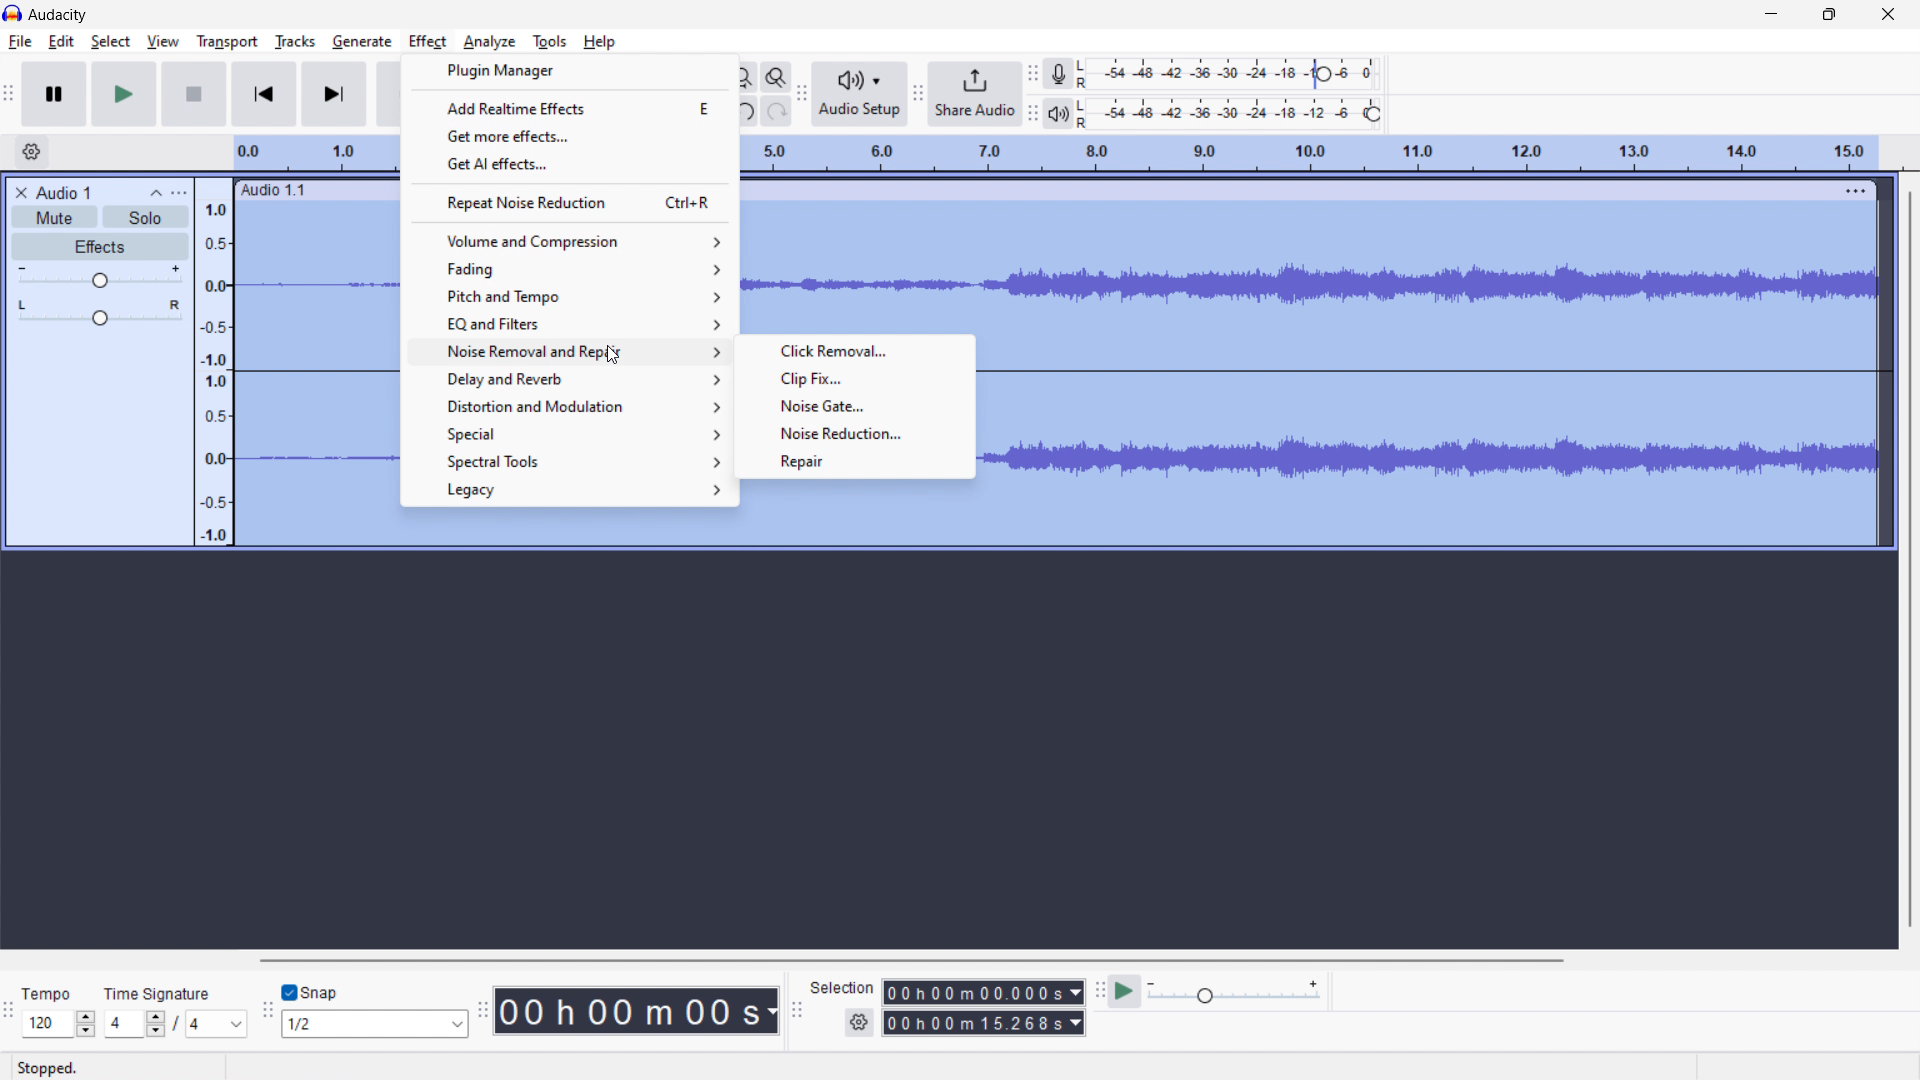  Describe the element at coordinates (1032, 74) in the screenshot. I see `recording meter toolbar` at that location.